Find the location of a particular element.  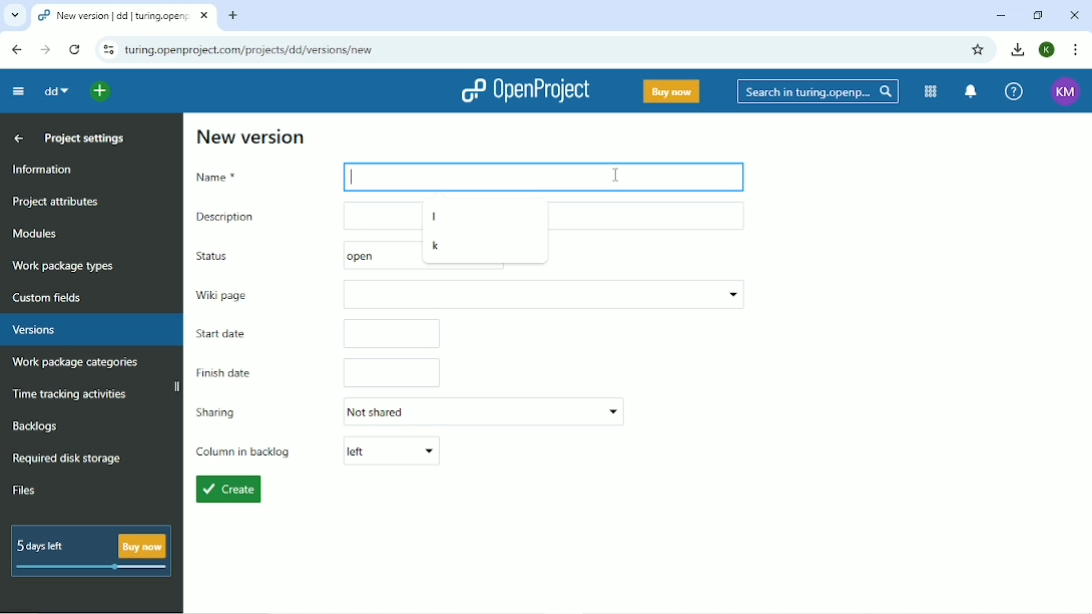

Information is located at coordinates (47, 169).